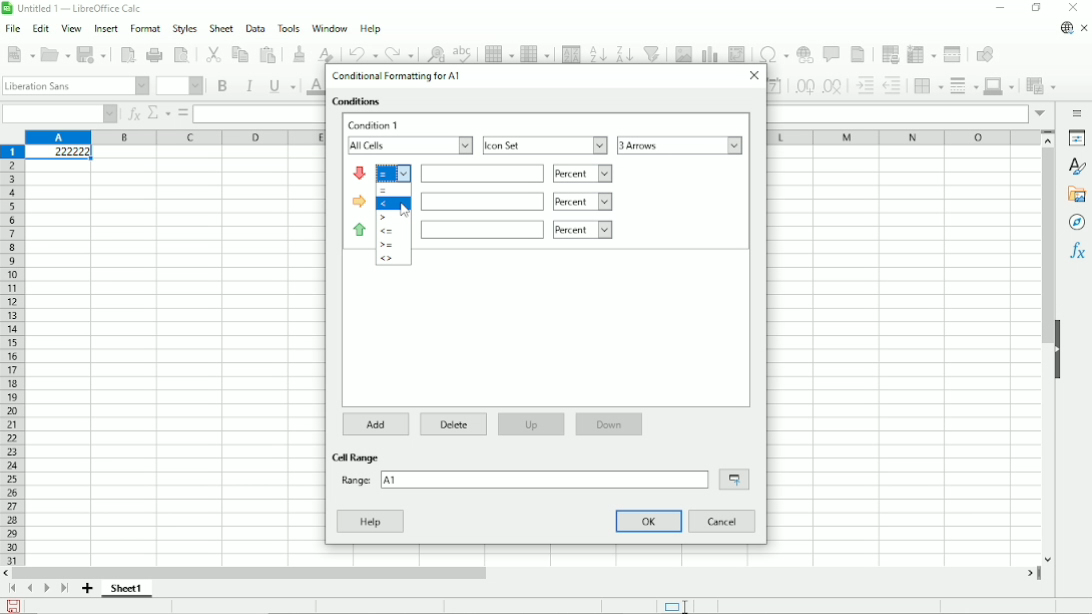  Describe the element at coordinates (535, 51) in the screenshot. I see `Column` at that location.